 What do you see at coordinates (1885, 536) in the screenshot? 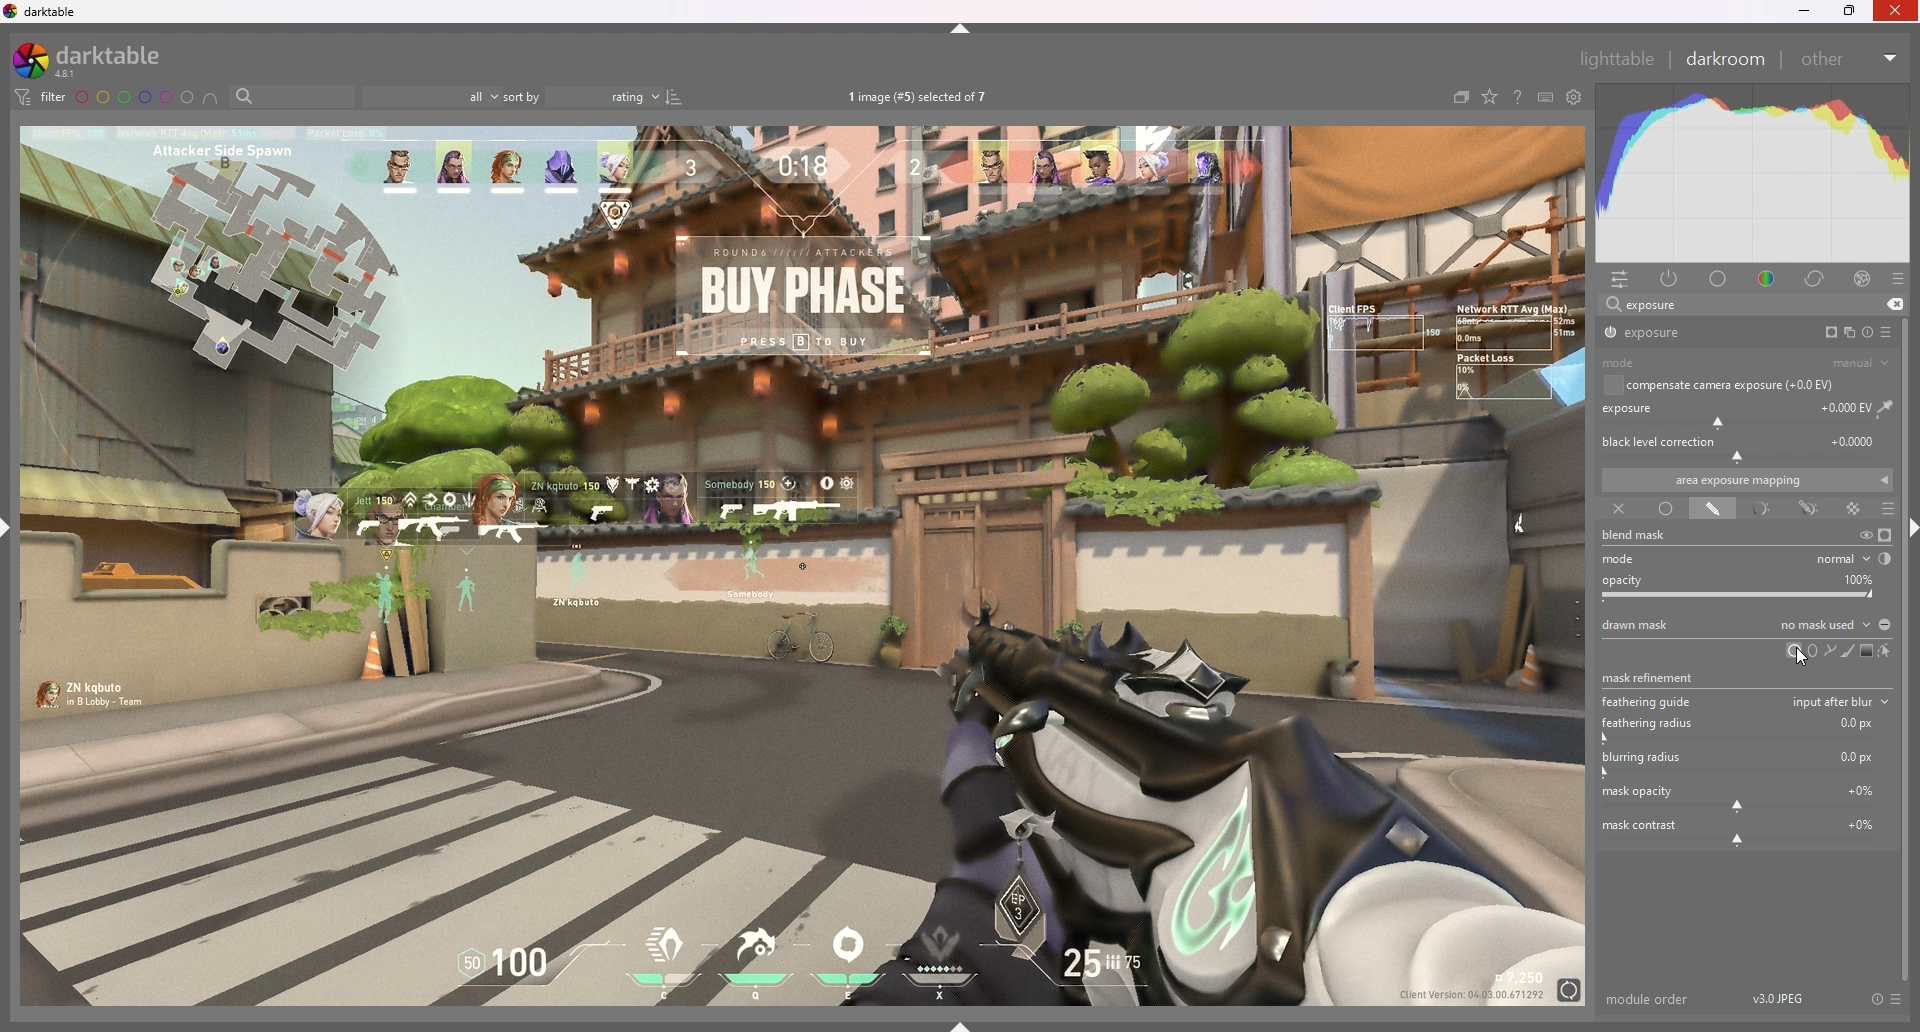
I see `display mask` at bounding box center [1885, 536].